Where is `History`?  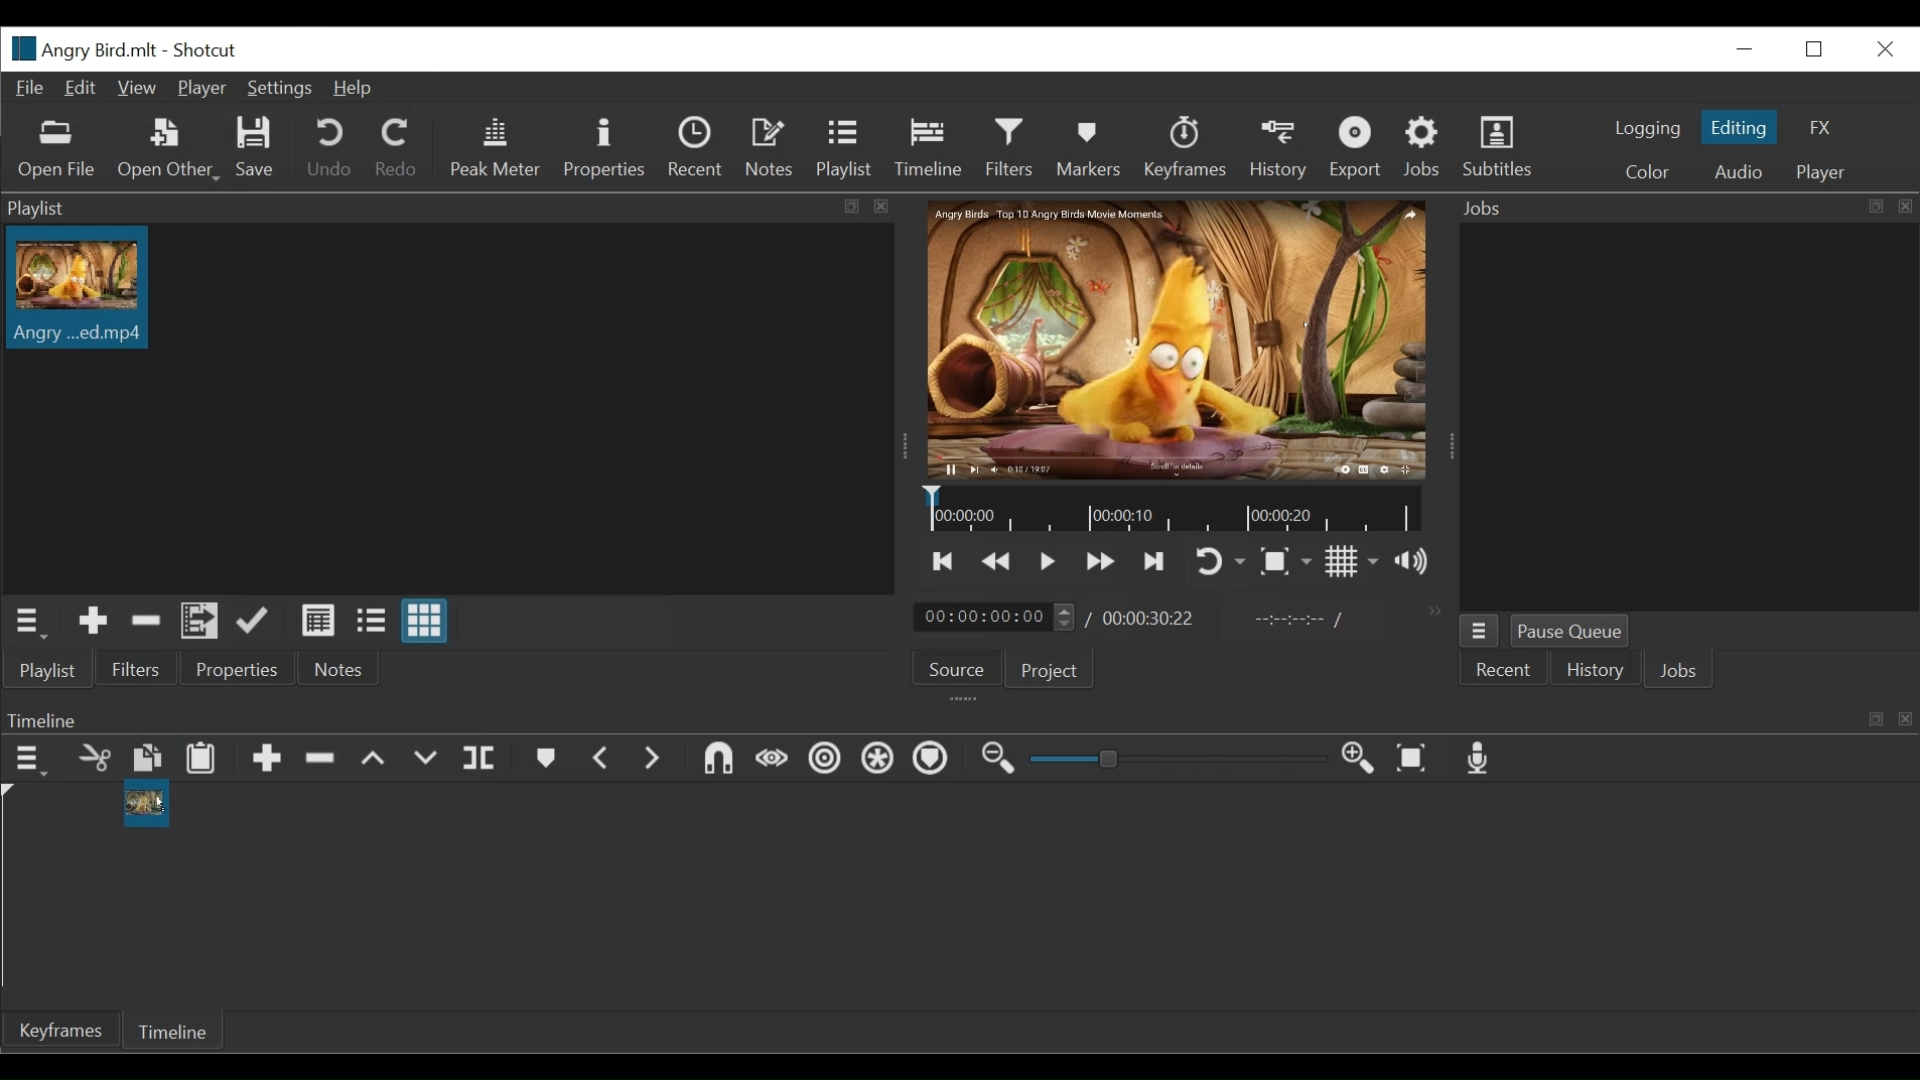 History is located at coordinates (1279, 149).